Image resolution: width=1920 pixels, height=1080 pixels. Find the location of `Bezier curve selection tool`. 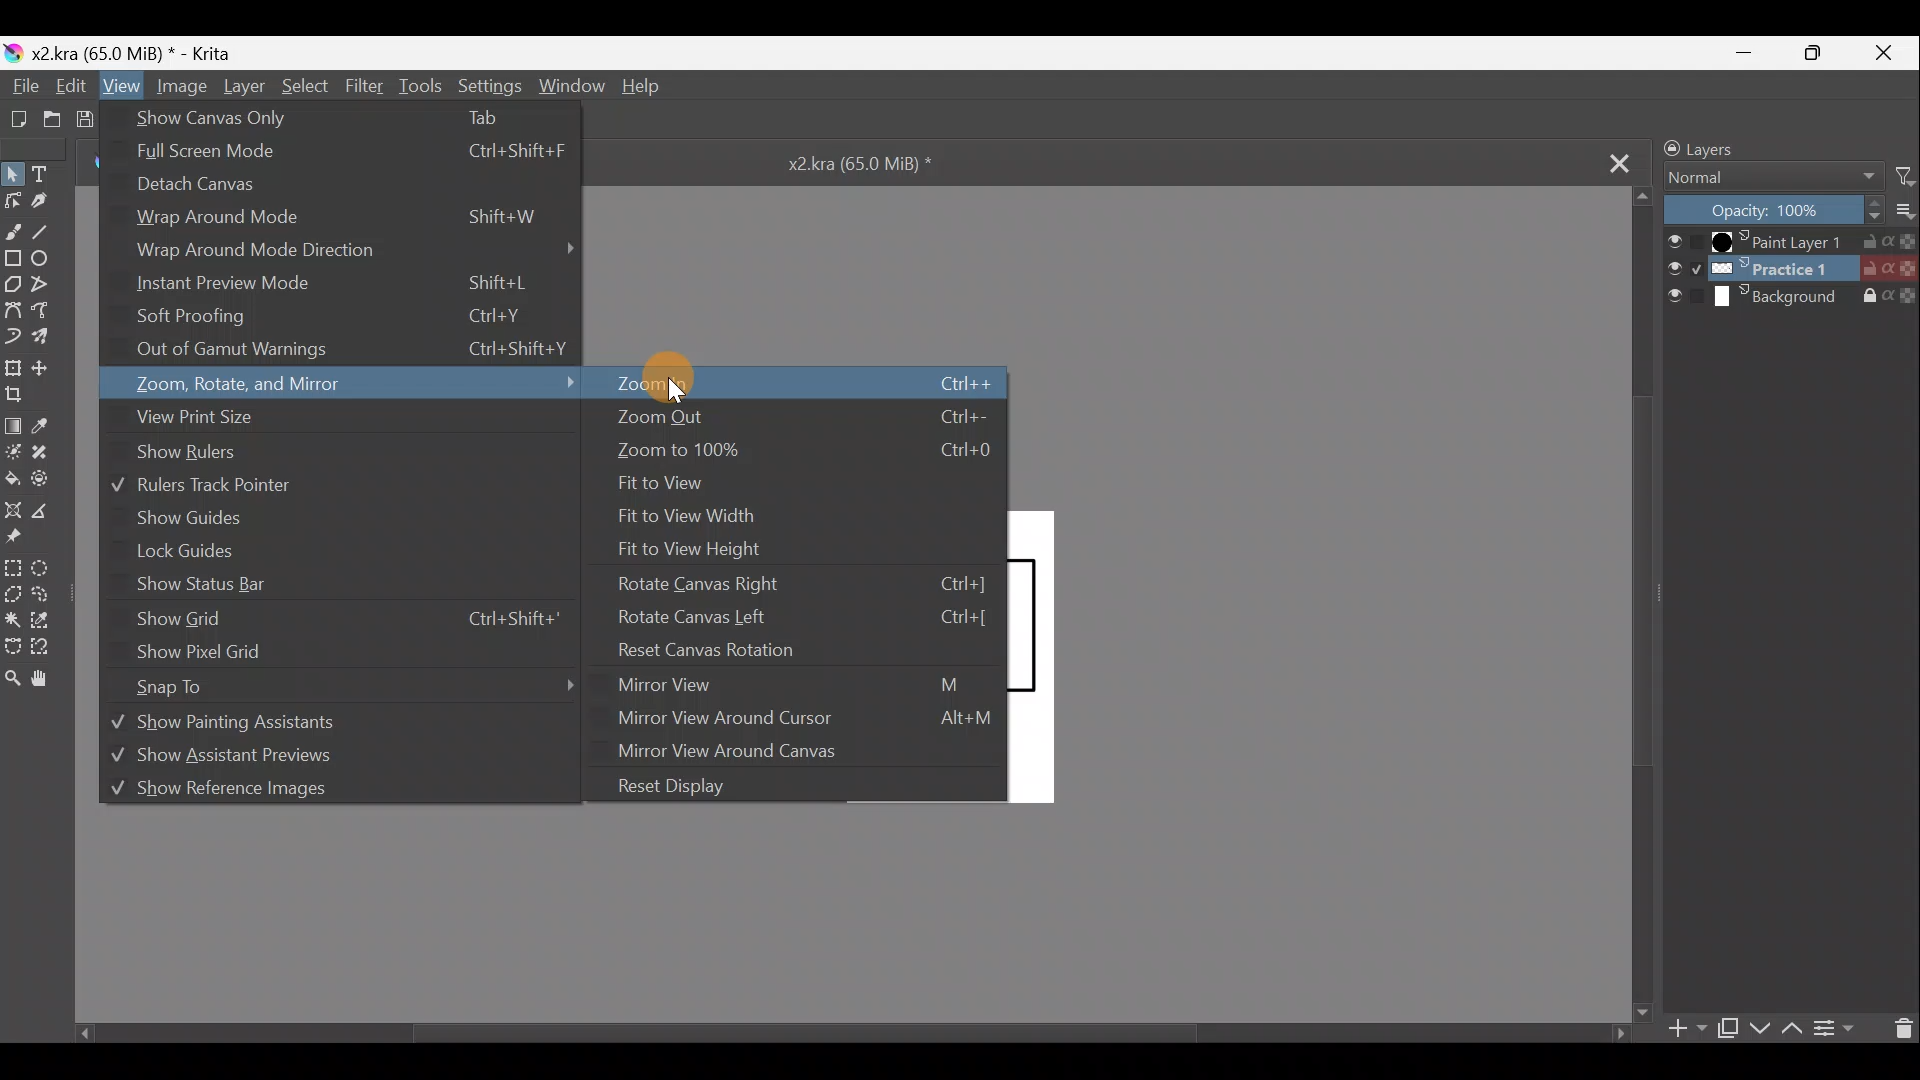

Bezier curve selection tool is located at coordinates (17, 647).